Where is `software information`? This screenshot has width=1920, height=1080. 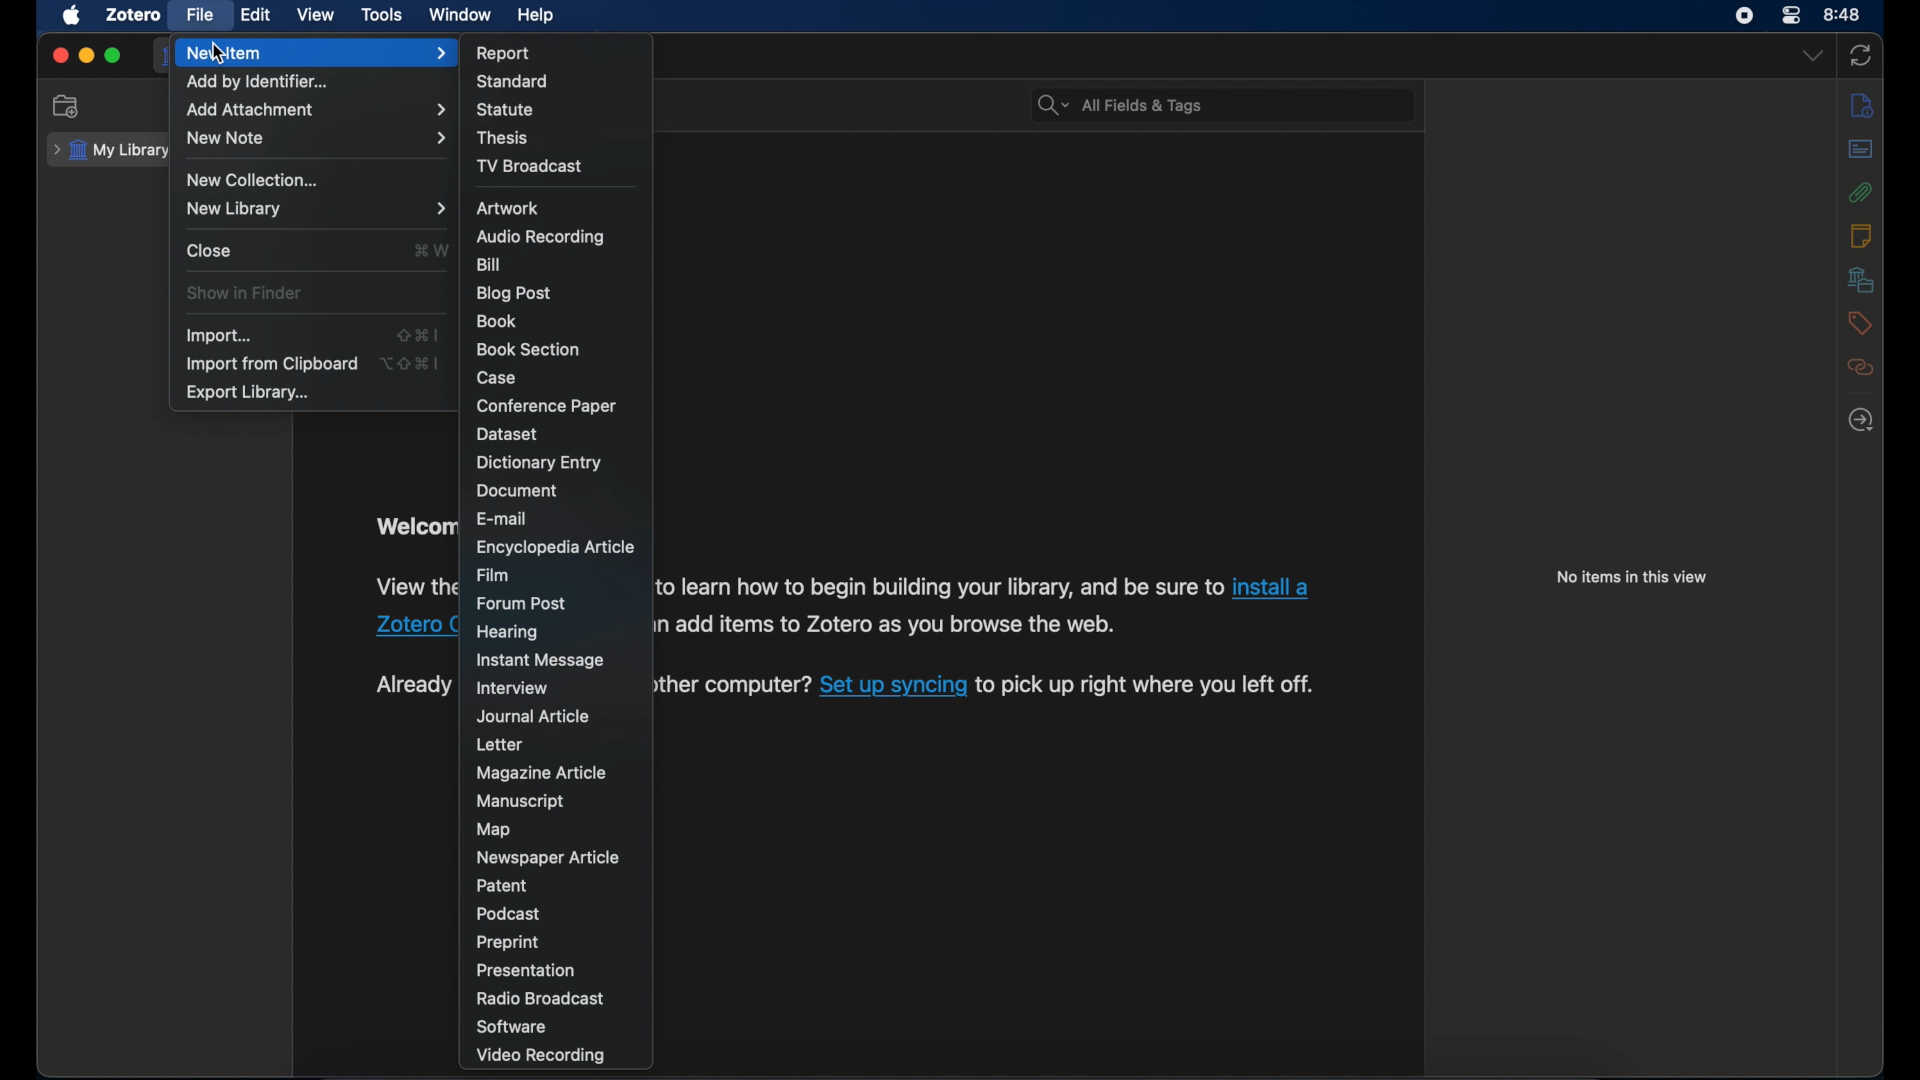
software information is located at coordinates (734, 686).